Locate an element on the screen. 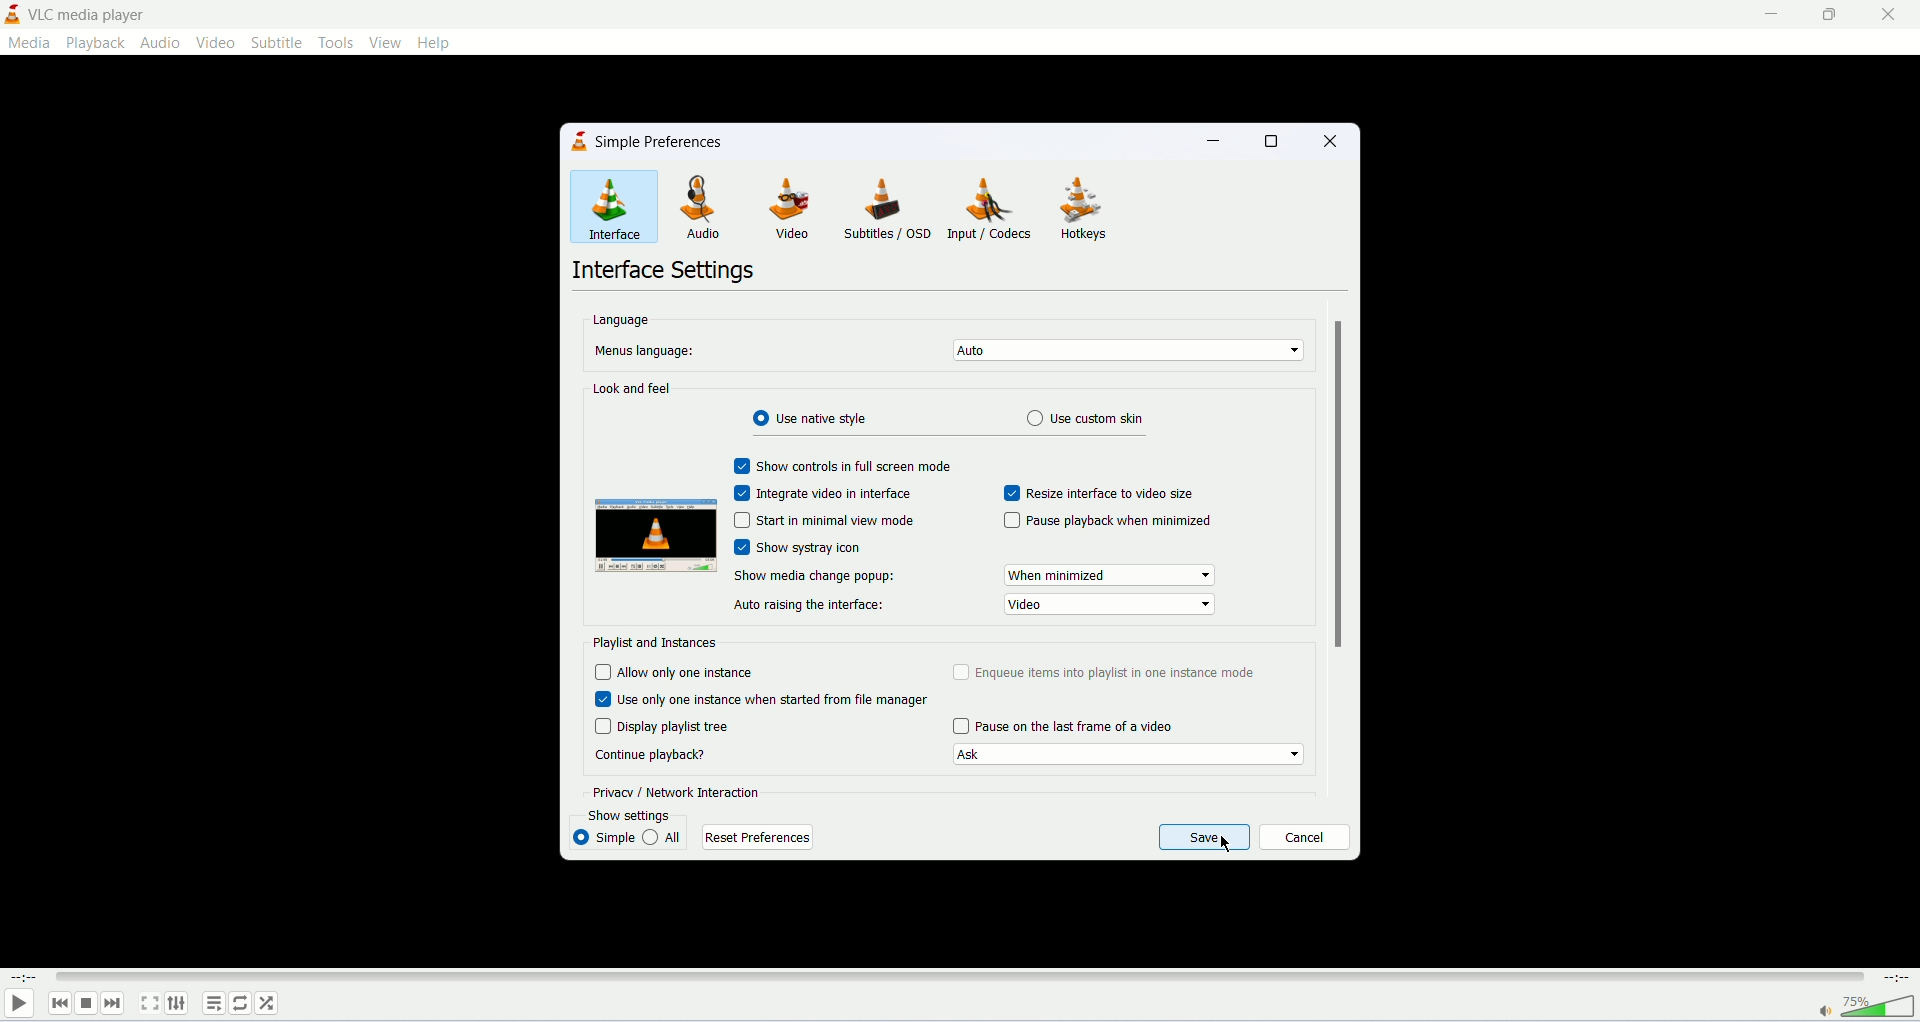 This screenshot has width=1920, height=1022. progress bar is located at coordinates (965, 980).